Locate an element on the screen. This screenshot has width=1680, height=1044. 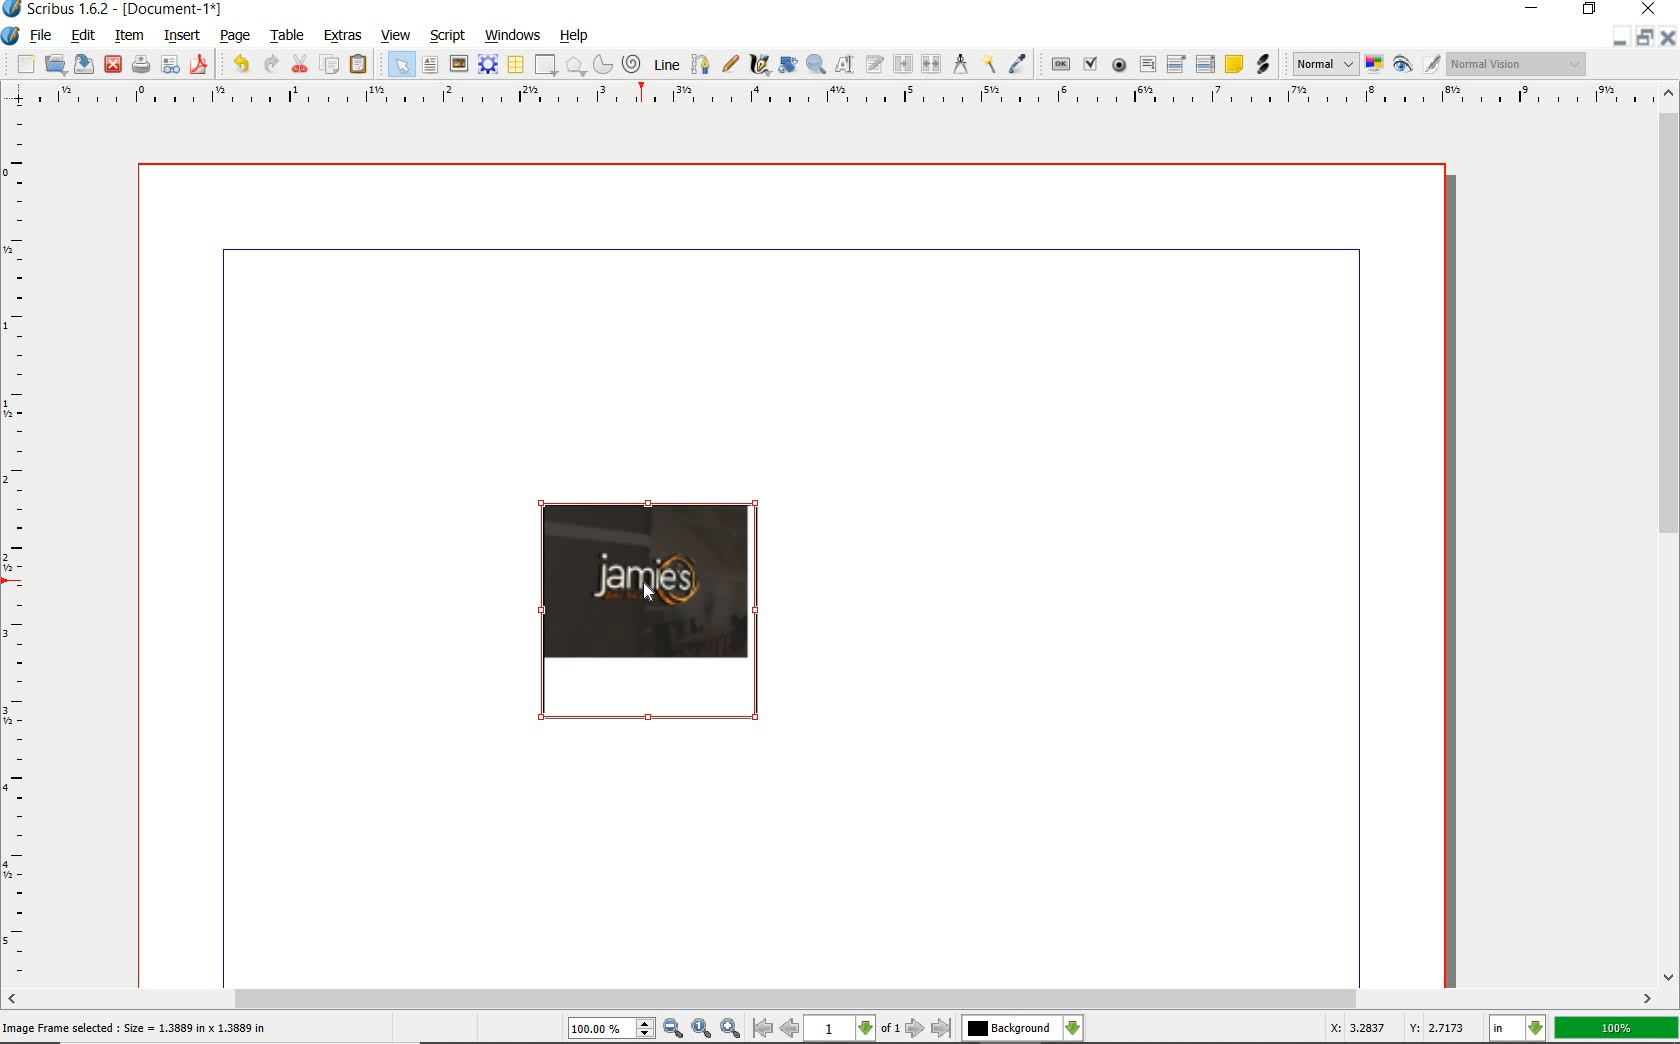
edit is located at coordinates (82, 37).